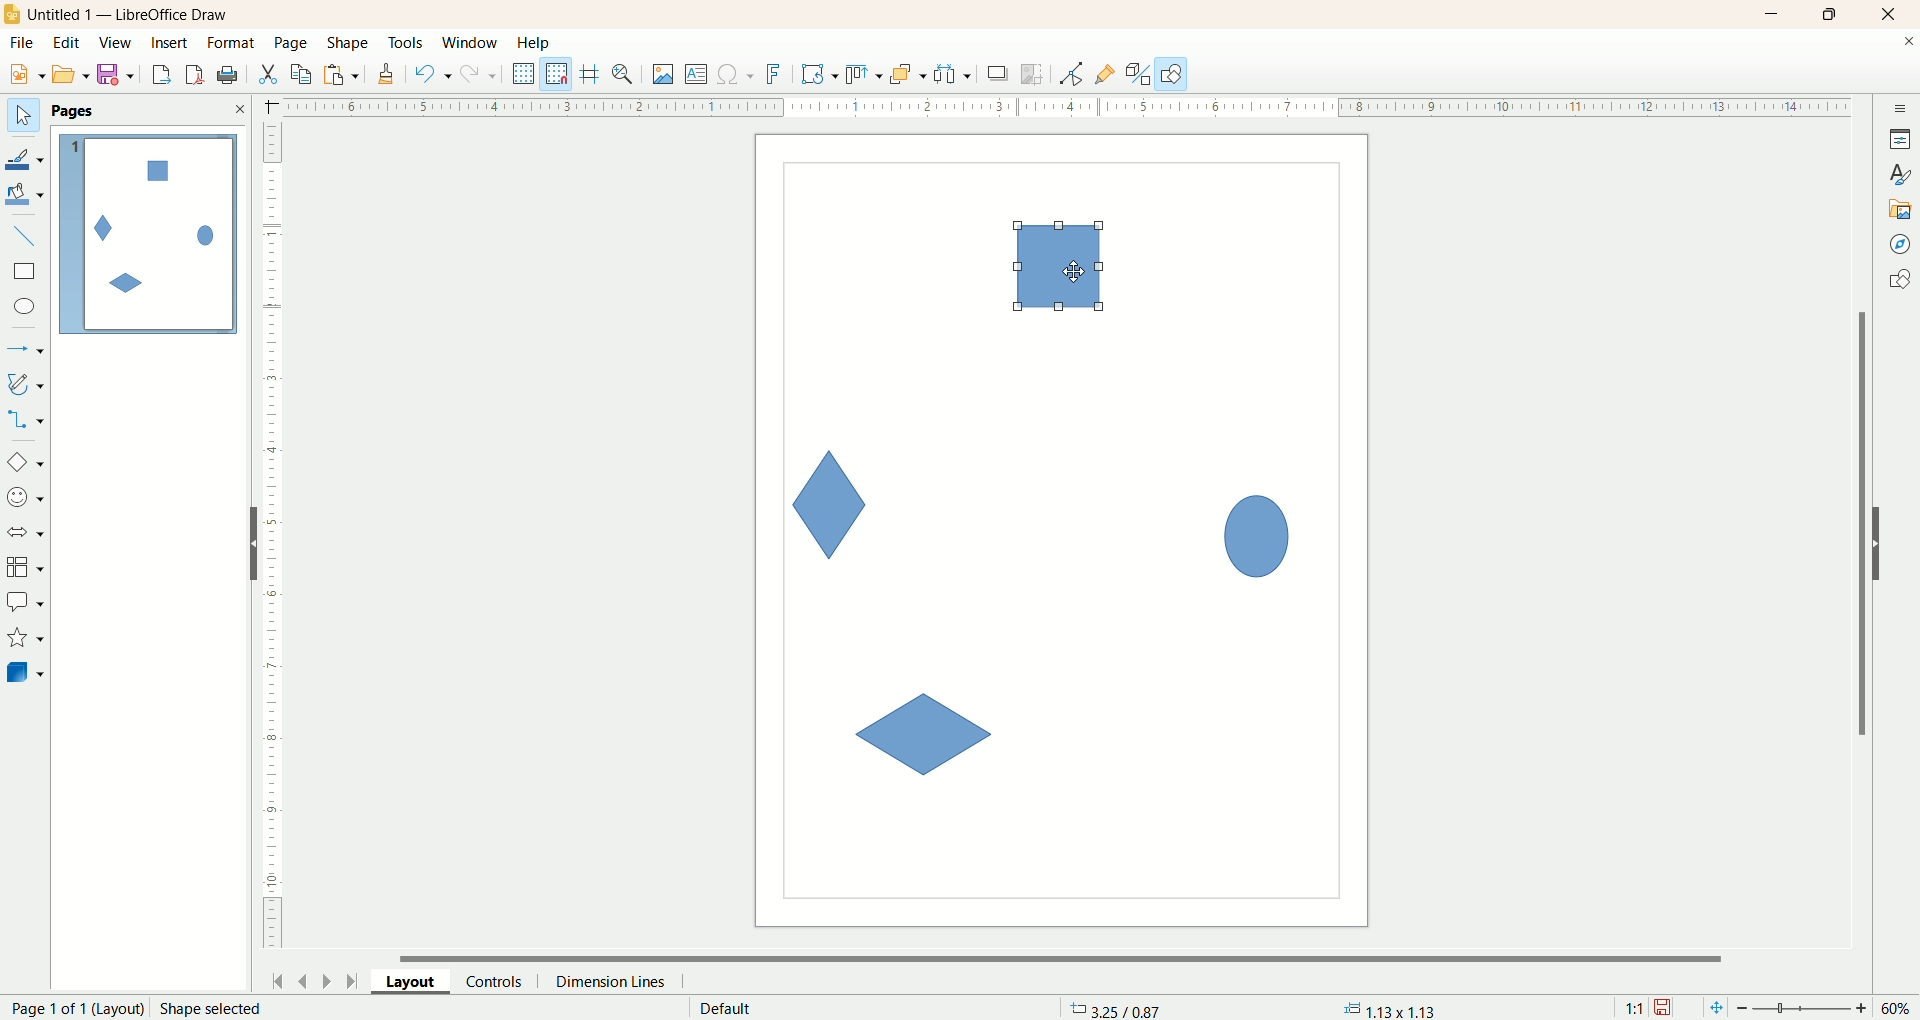  I want to click on select at least three objects to distribute, so click(954, 74).